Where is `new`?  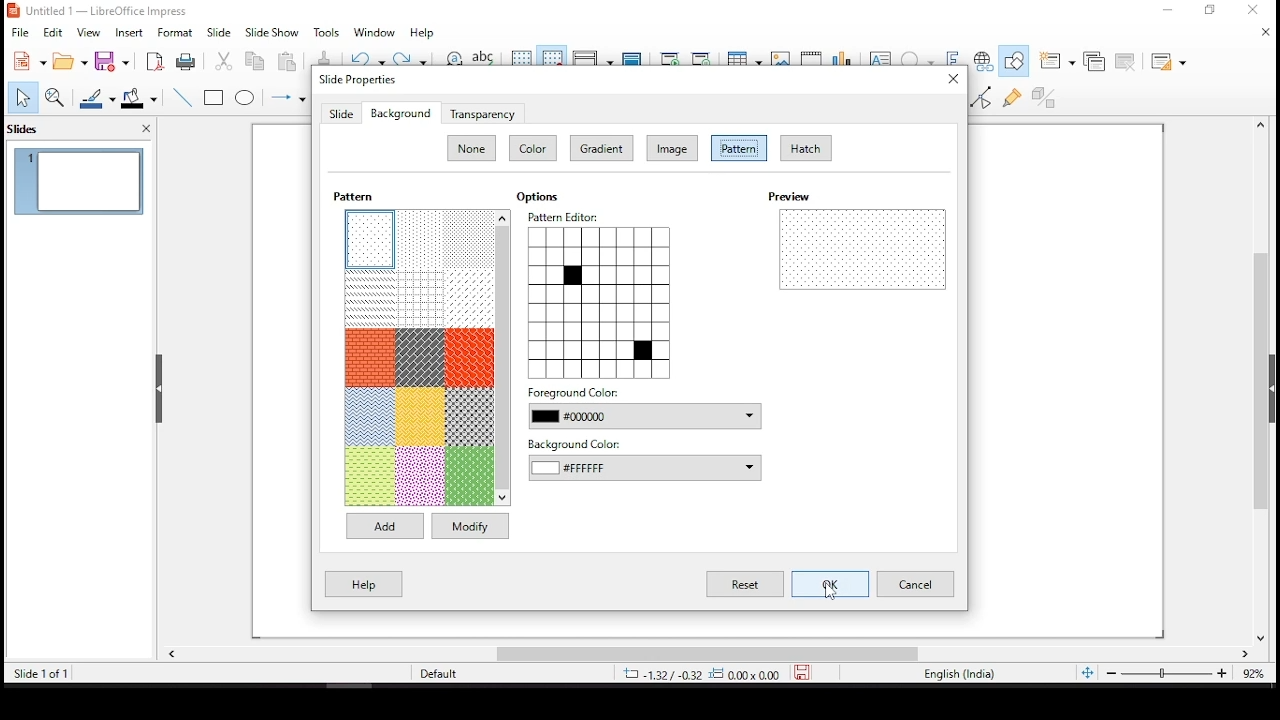
new is located at coordinates (25, 62).